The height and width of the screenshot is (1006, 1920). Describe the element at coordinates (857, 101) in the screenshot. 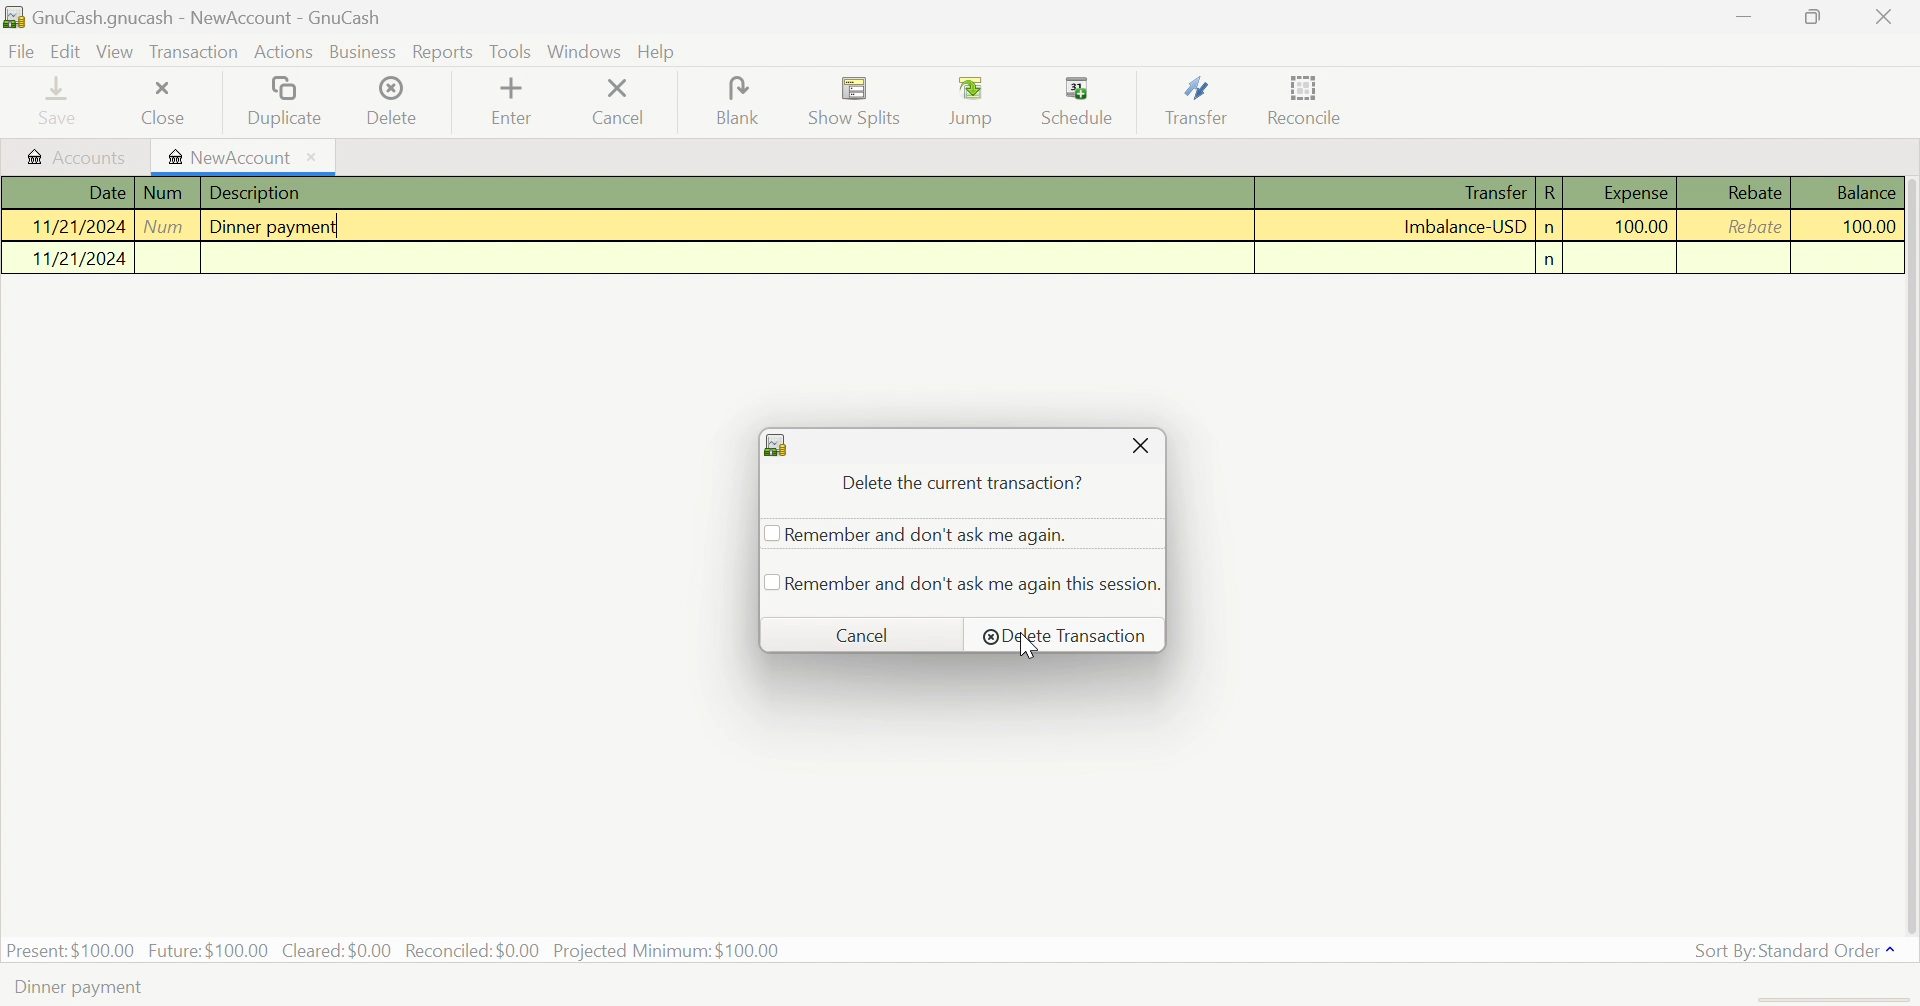

I see `Show Splits` at that location.